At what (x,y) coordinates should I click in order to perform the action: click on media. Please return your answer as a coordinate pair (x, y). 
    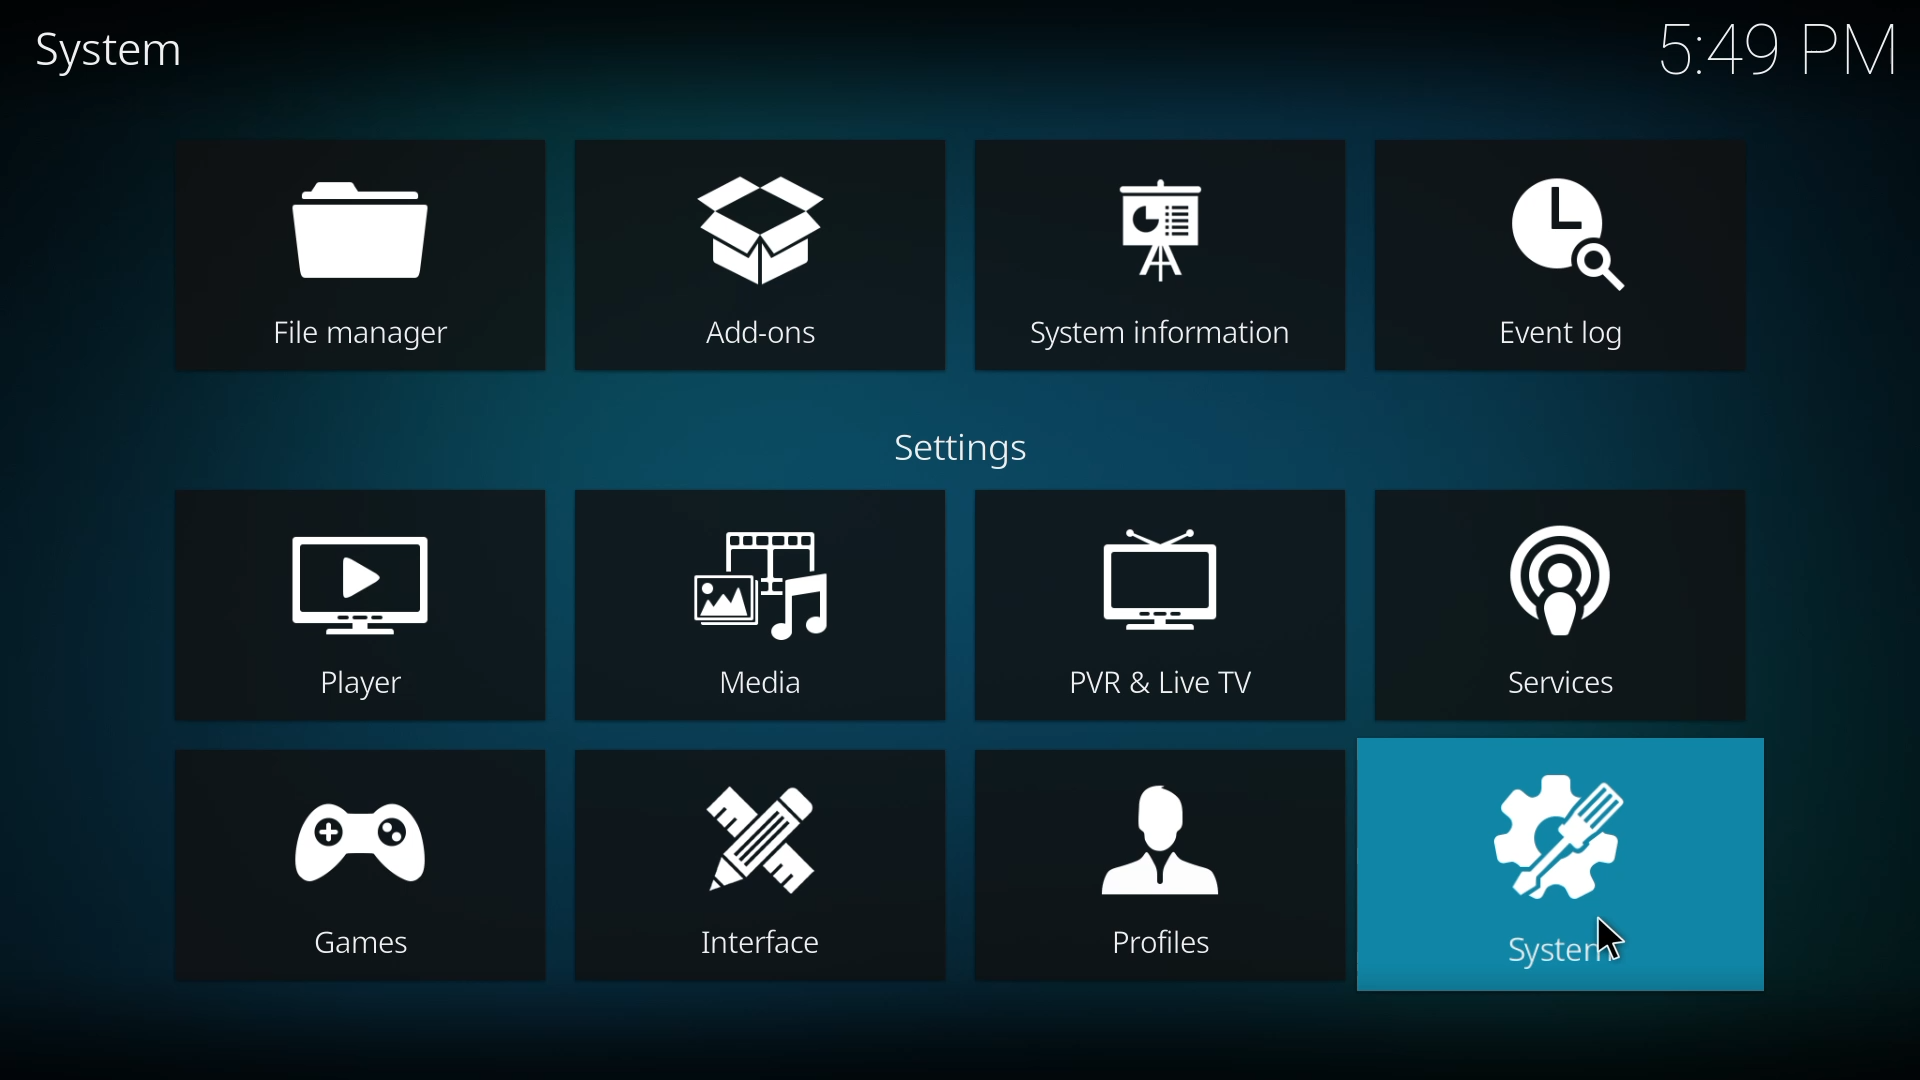
    Looking at the image, I should click on (766, 612).